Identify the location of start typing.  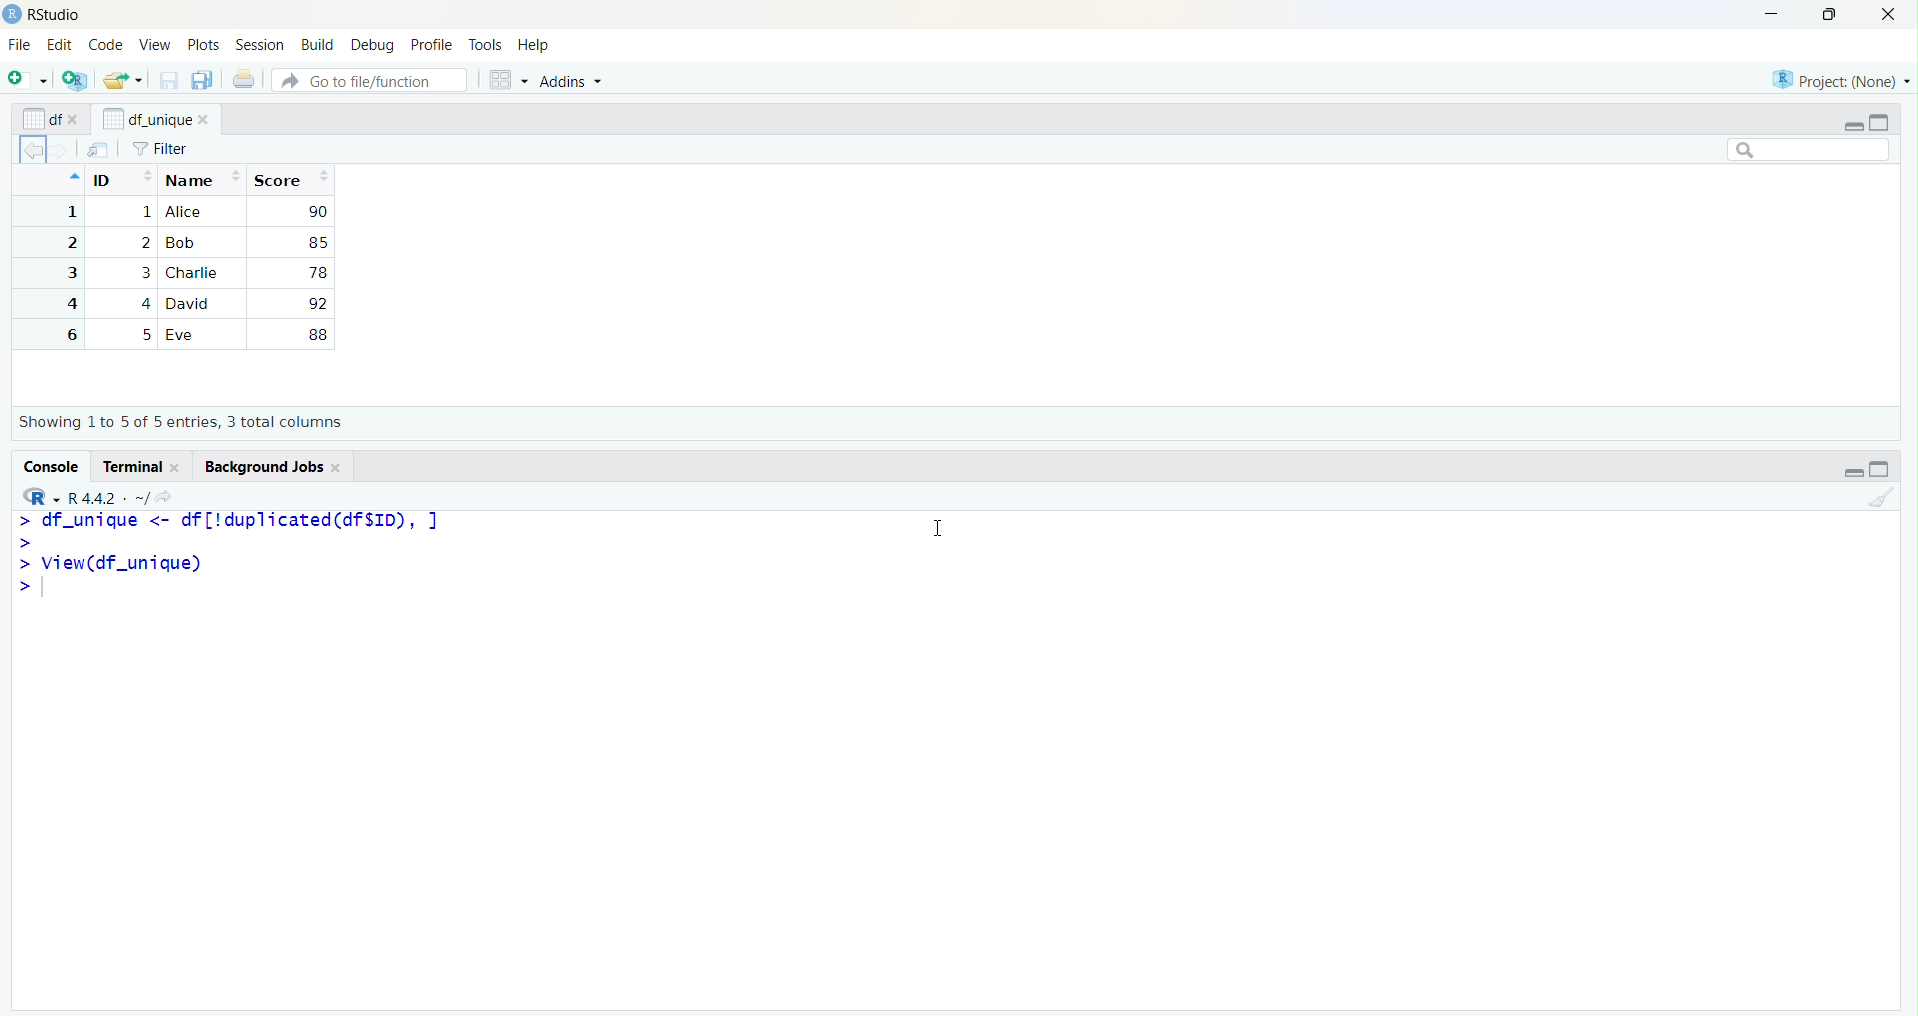
(22, 541).